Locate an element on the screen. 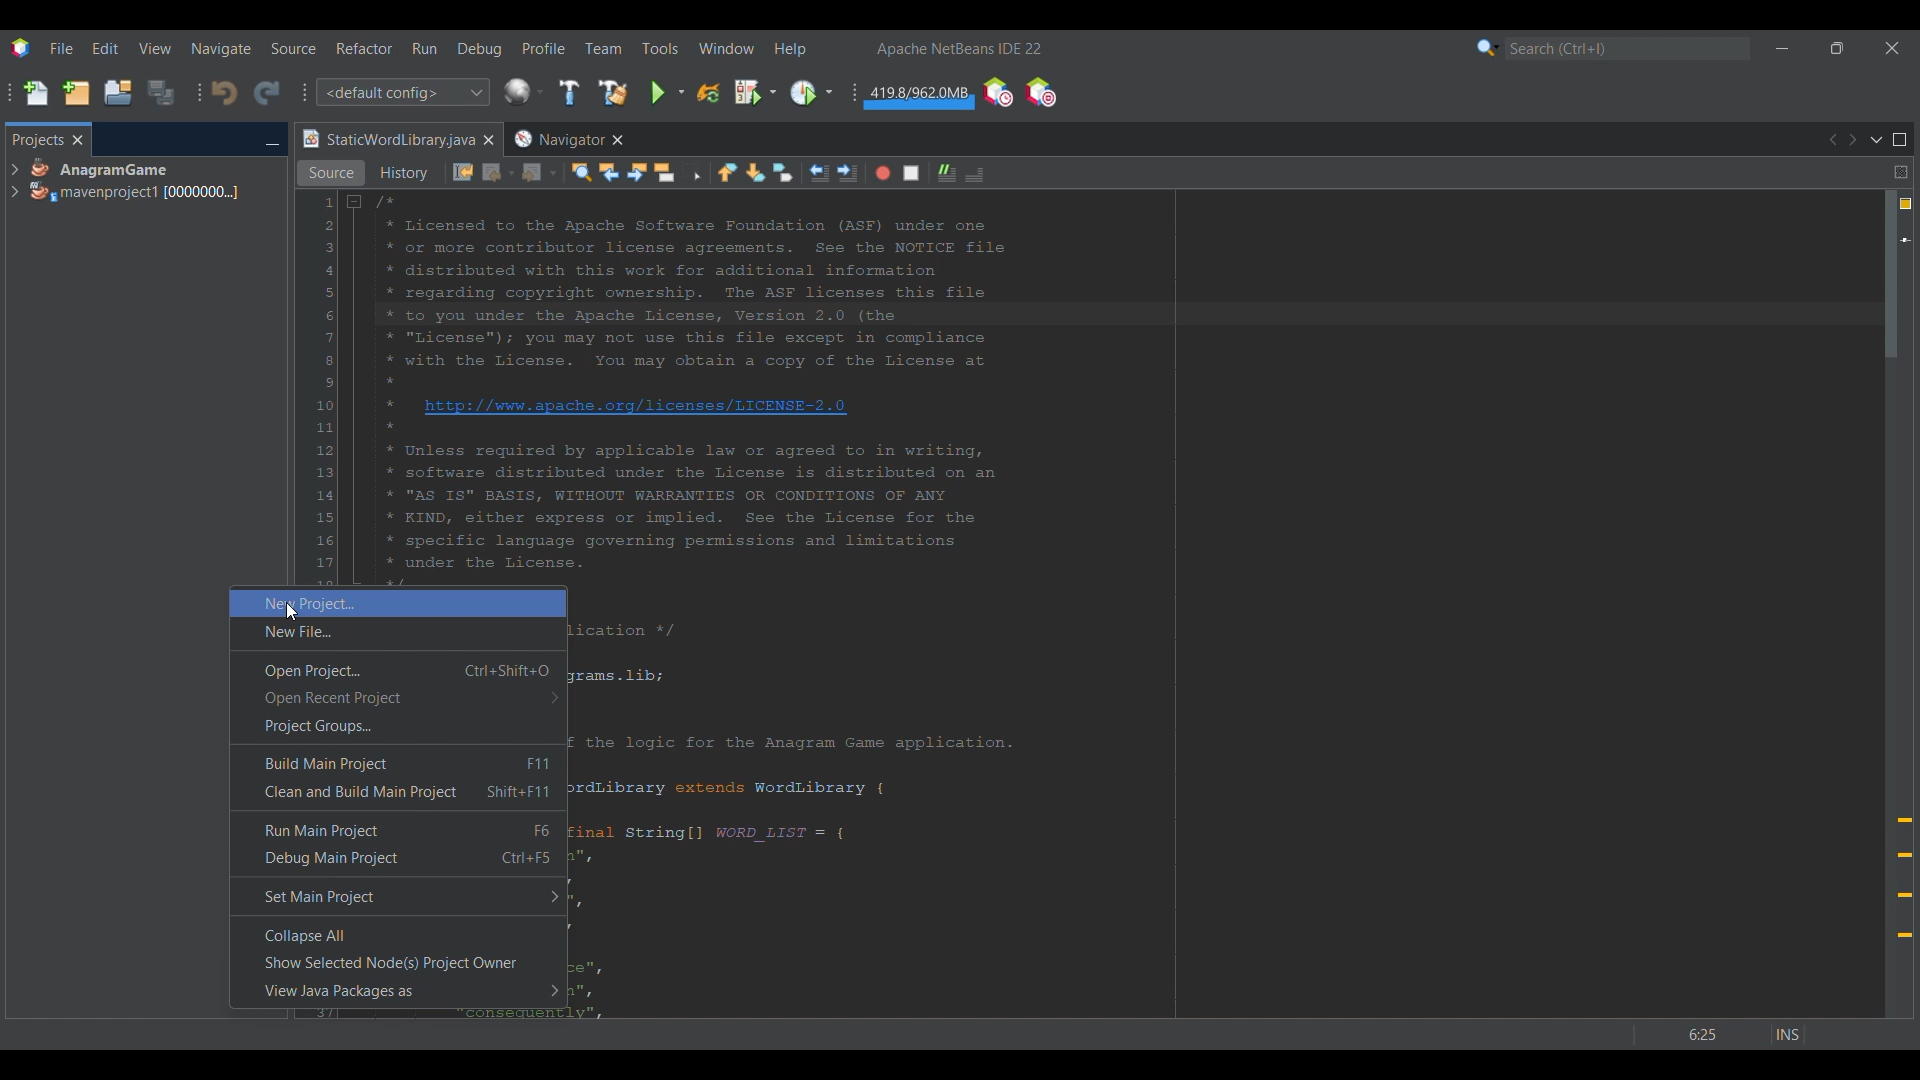  Stop macro recording is located at coordinates (911, 173).